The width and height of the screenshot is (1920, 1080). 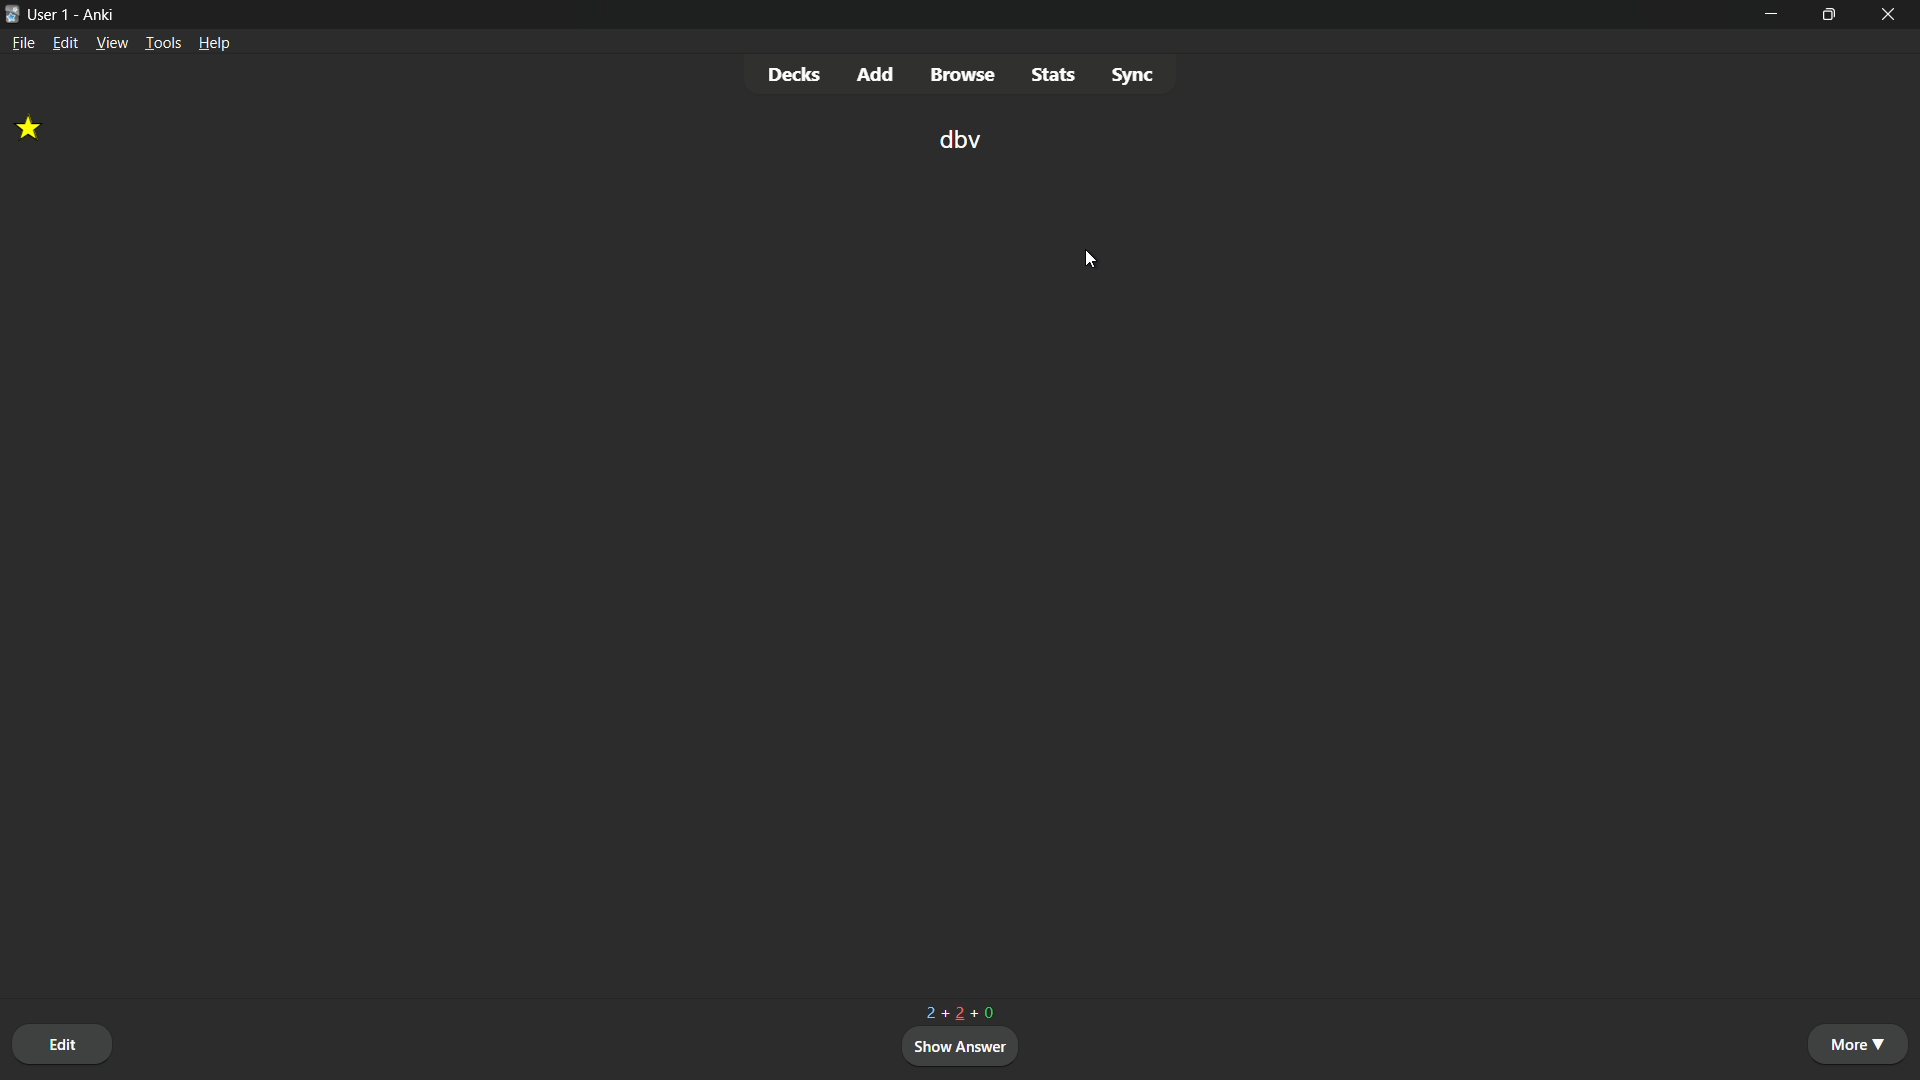 I want to click on 2+2+0, so click(x=961, y=1010).